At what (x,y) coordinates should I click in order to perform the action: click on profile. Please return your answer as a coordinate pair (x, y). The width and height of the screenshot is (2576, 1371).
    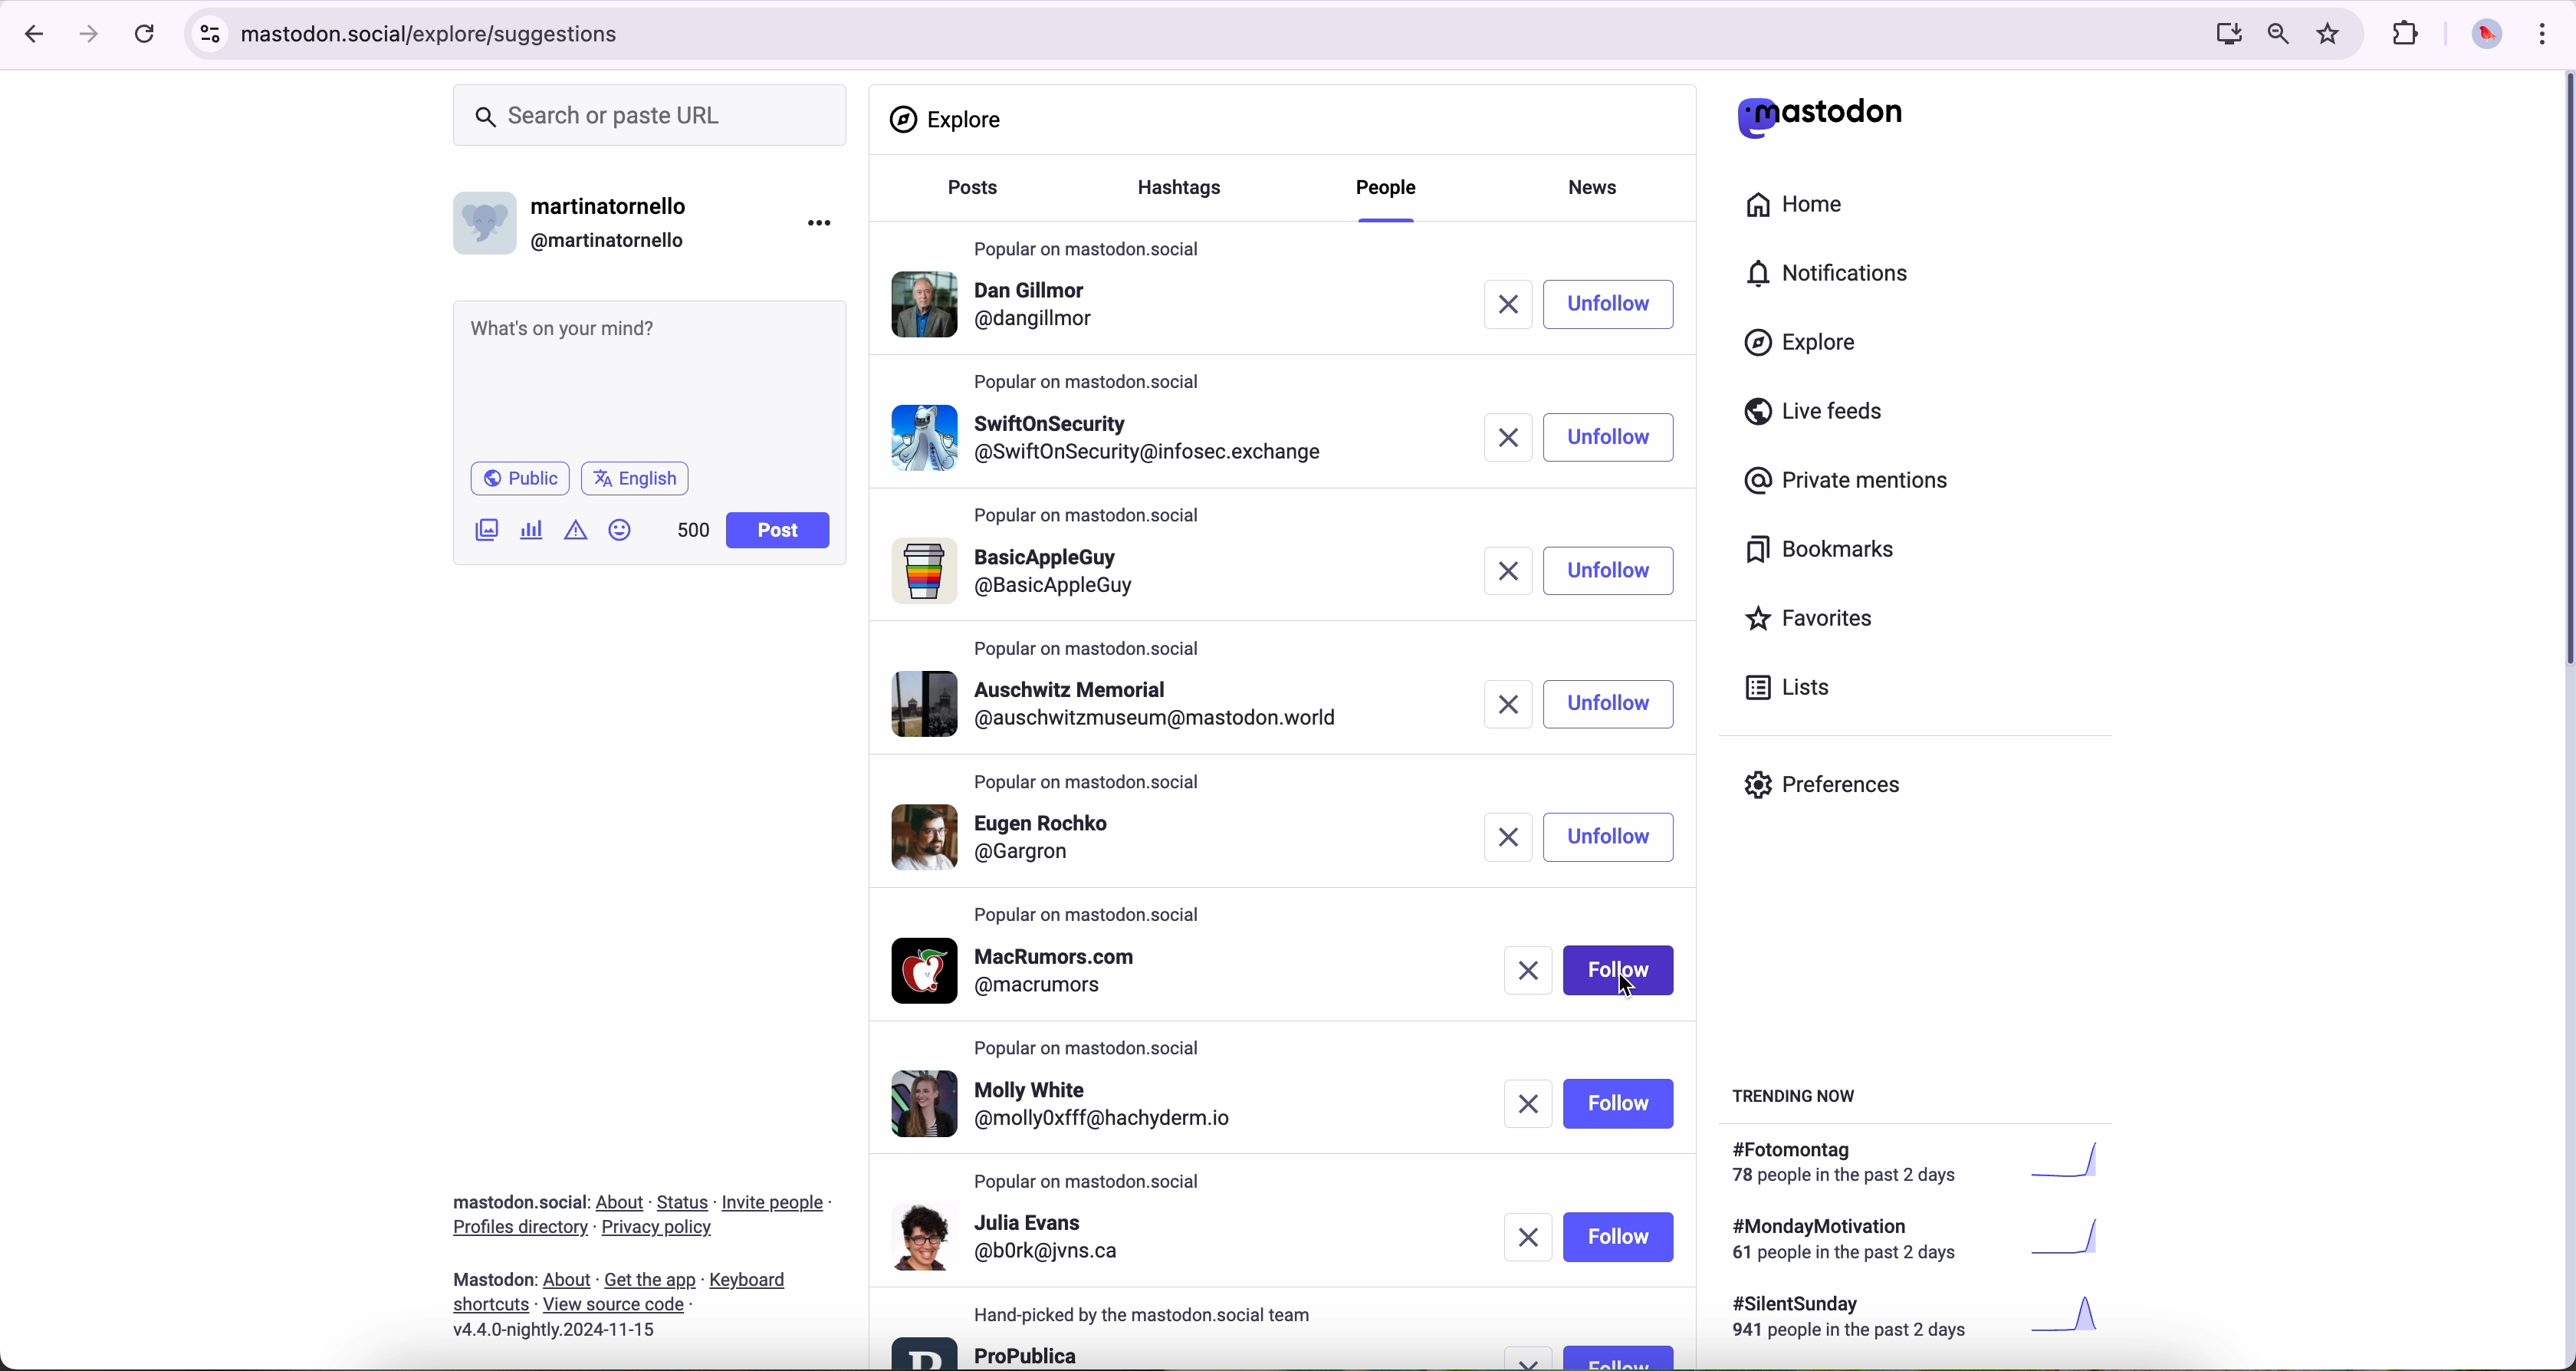
    Looking at the image, I should click on (1029, 971).